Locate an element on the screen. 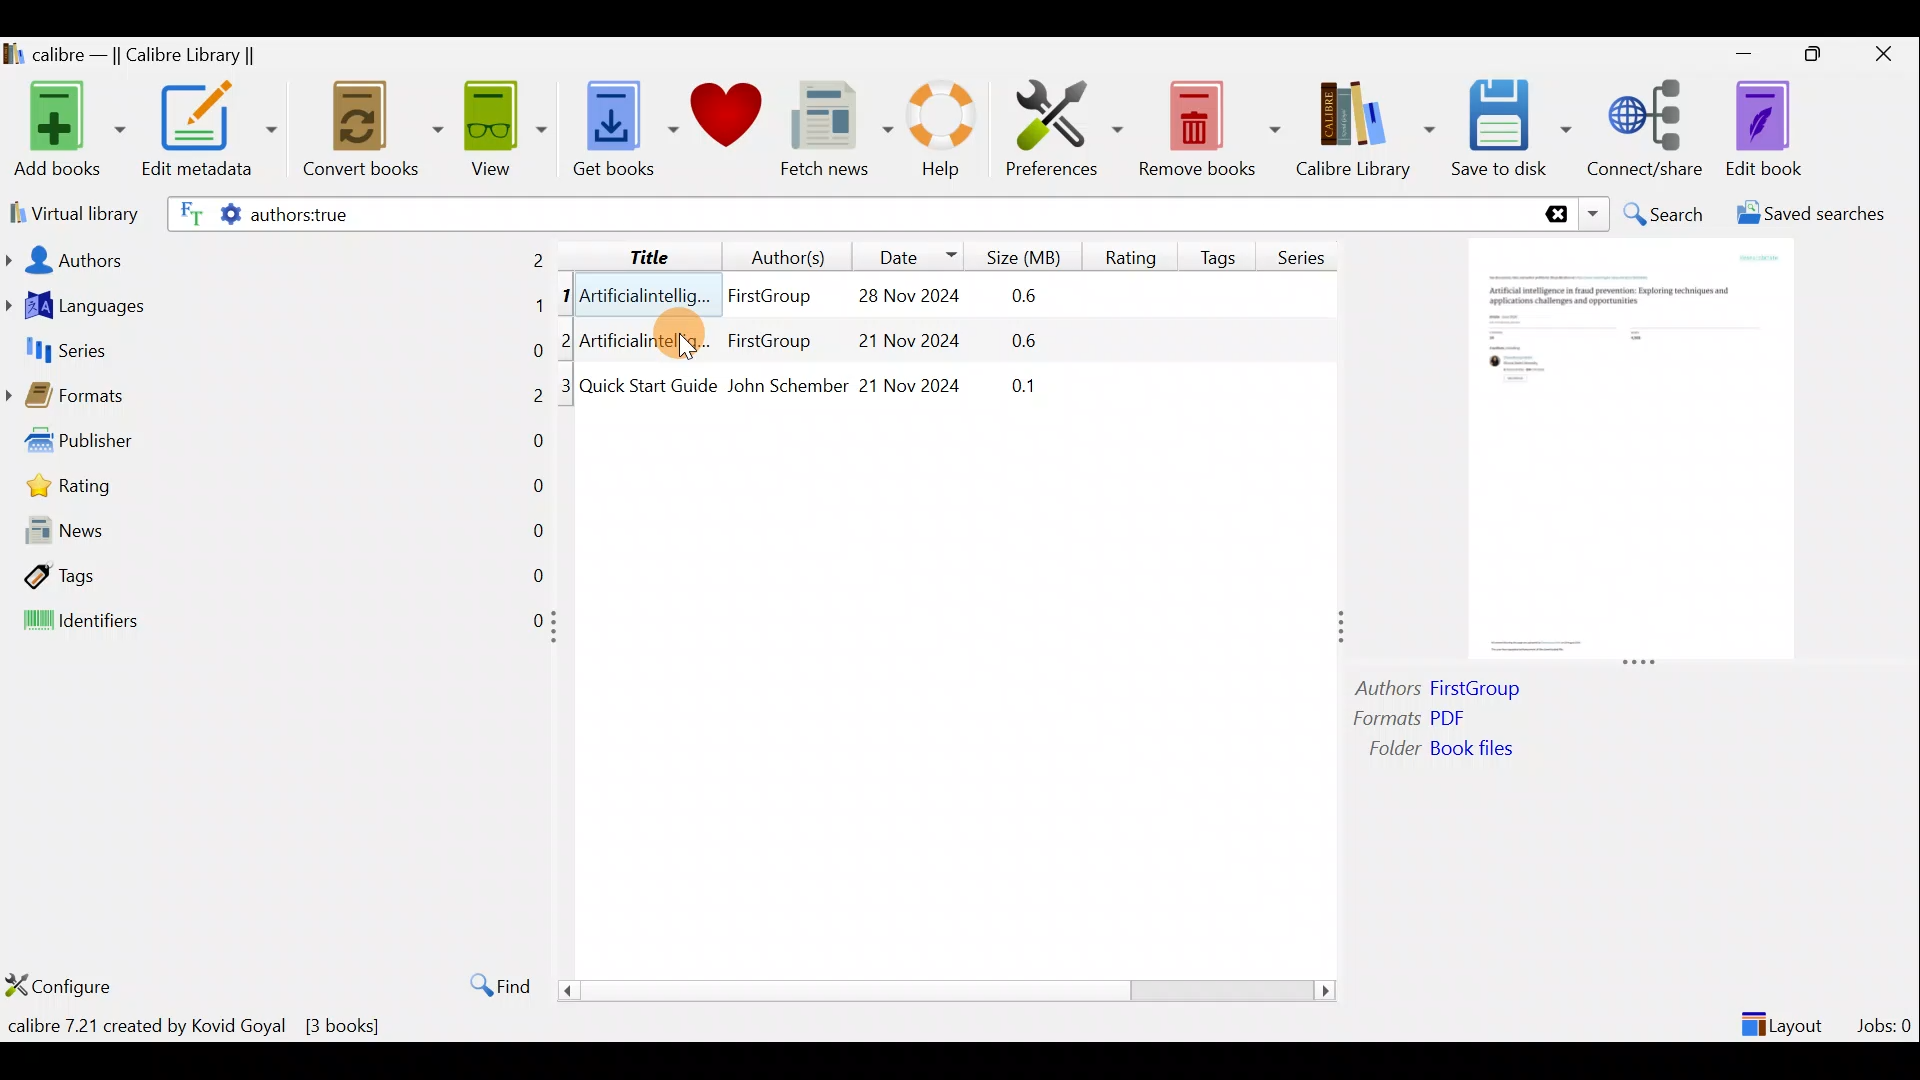 Image resolution: width=1920 pixels, height=1080 pixels. Maximize is located at coordinates (1822, 55).